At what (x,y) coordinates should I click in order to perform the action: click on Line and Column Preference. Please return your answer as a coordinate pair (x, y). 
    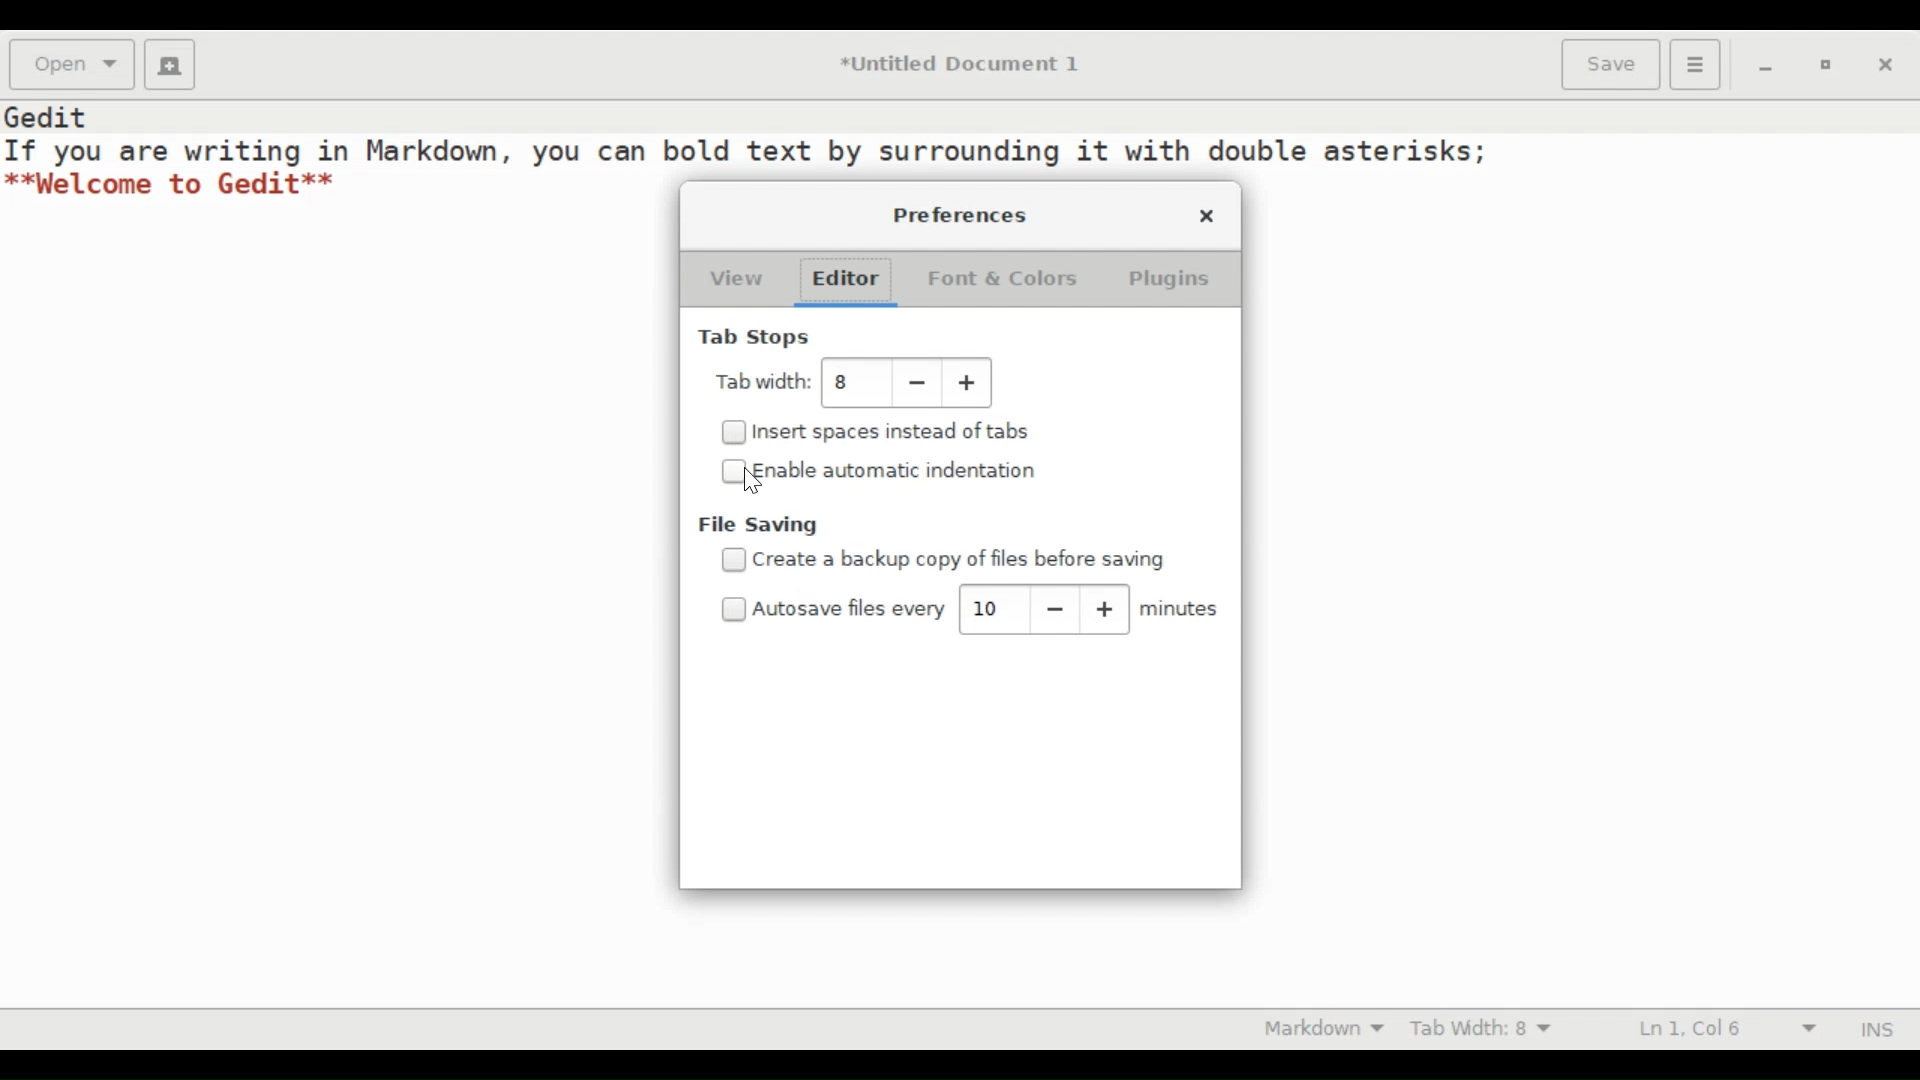
    Looking at the image, I should click on (1732, 1028).